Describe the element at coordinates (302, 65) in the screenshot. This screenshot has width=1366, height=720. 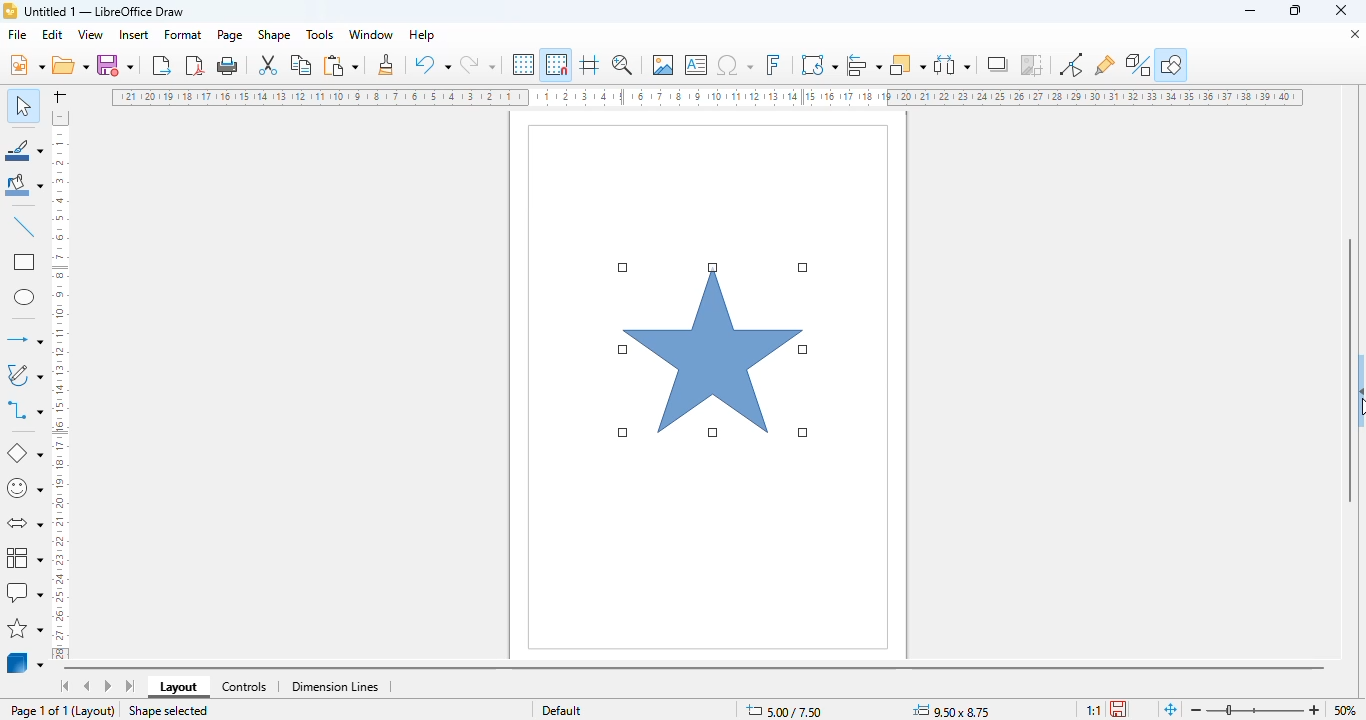
I see `copy` at that location.